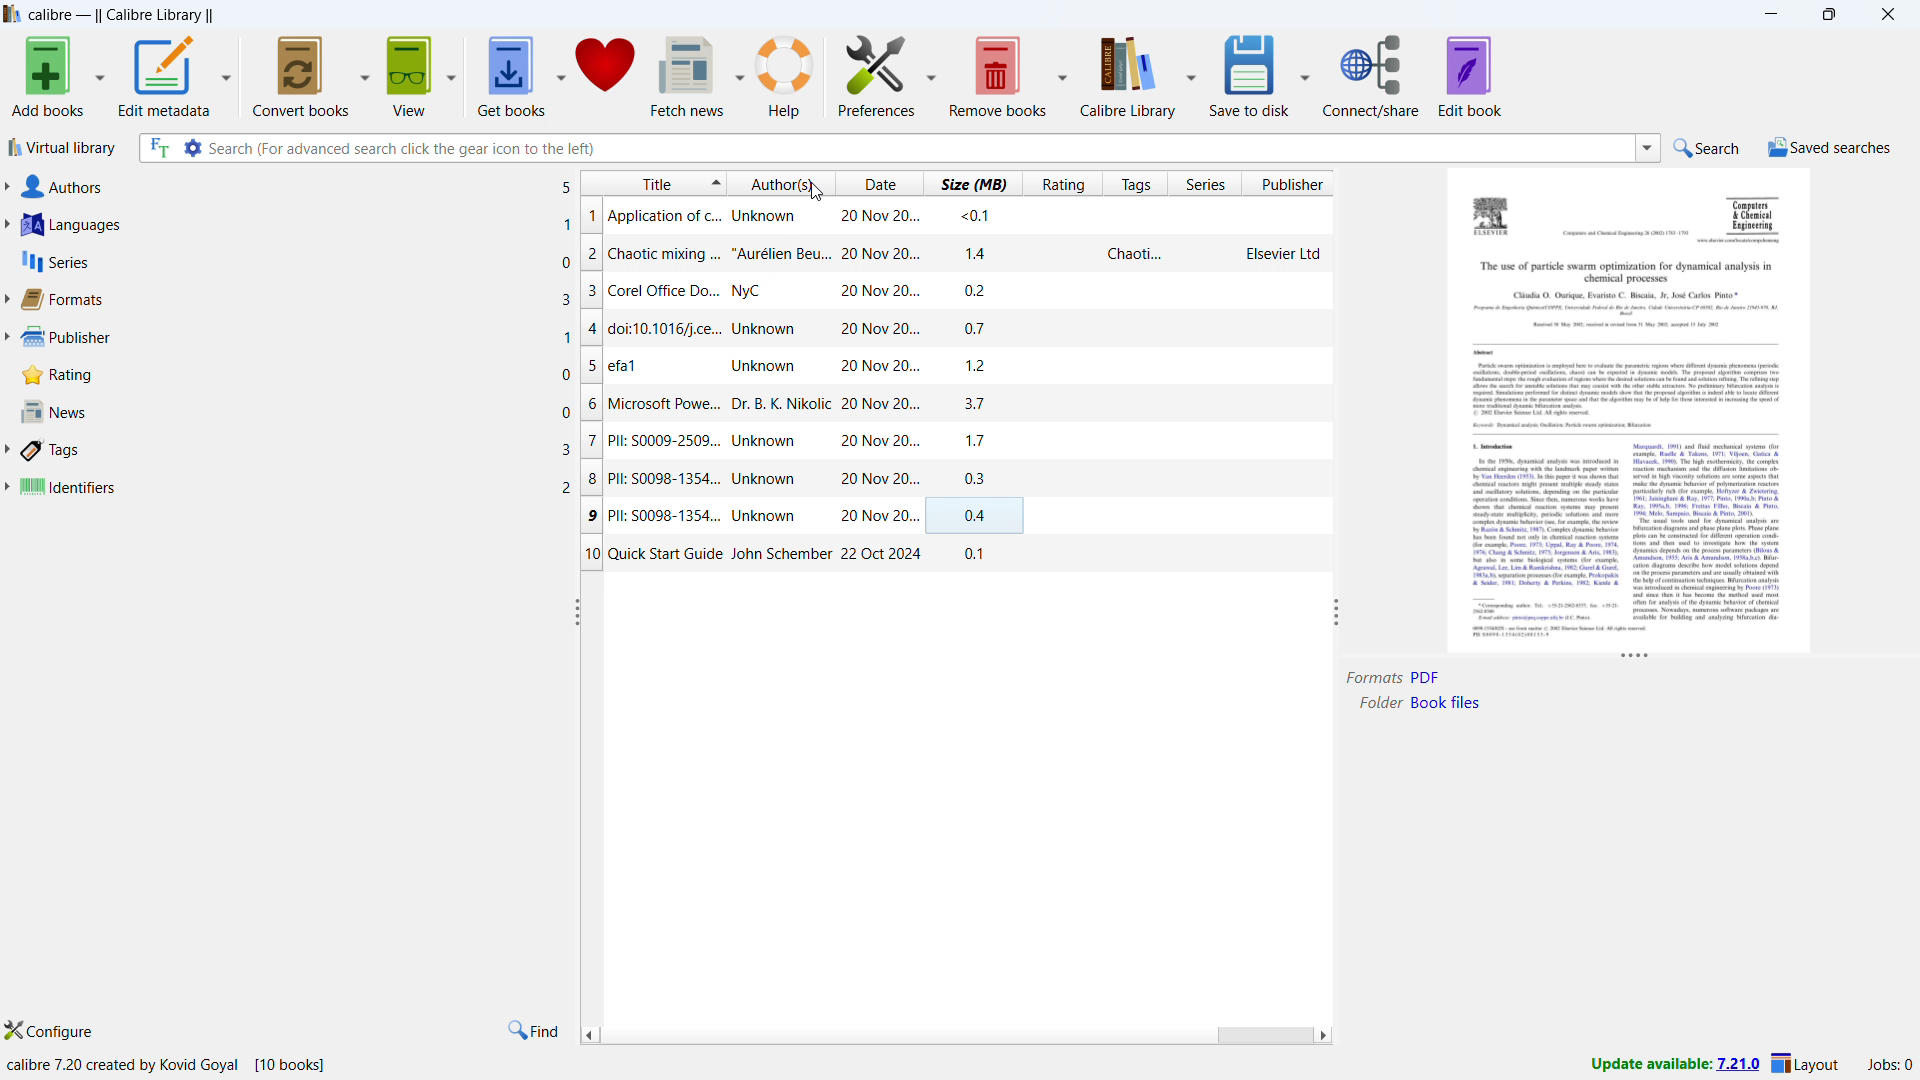  What do you see at coordinates (1557, 633) in the screenshot?
I see `` at bounding box center [1557, 633].